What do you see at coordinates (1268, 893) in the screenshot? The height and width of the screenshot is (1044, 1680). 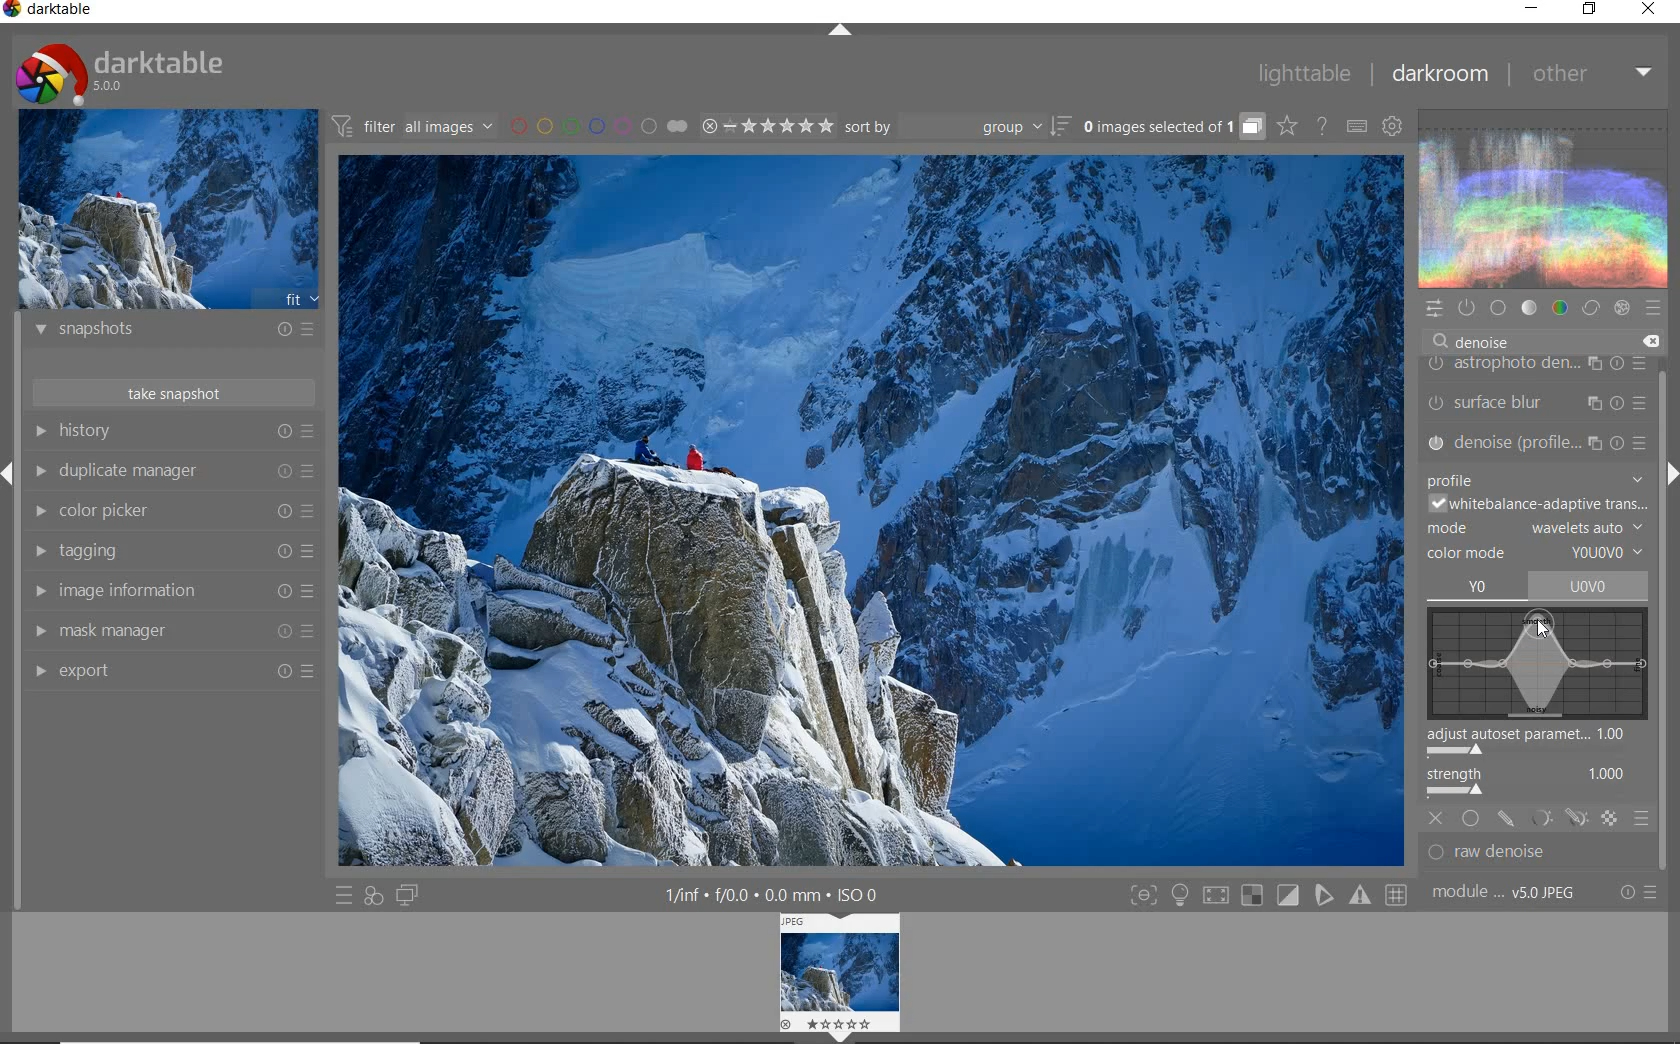 I see `Toggle modes` at bounding box center [1268, 893].